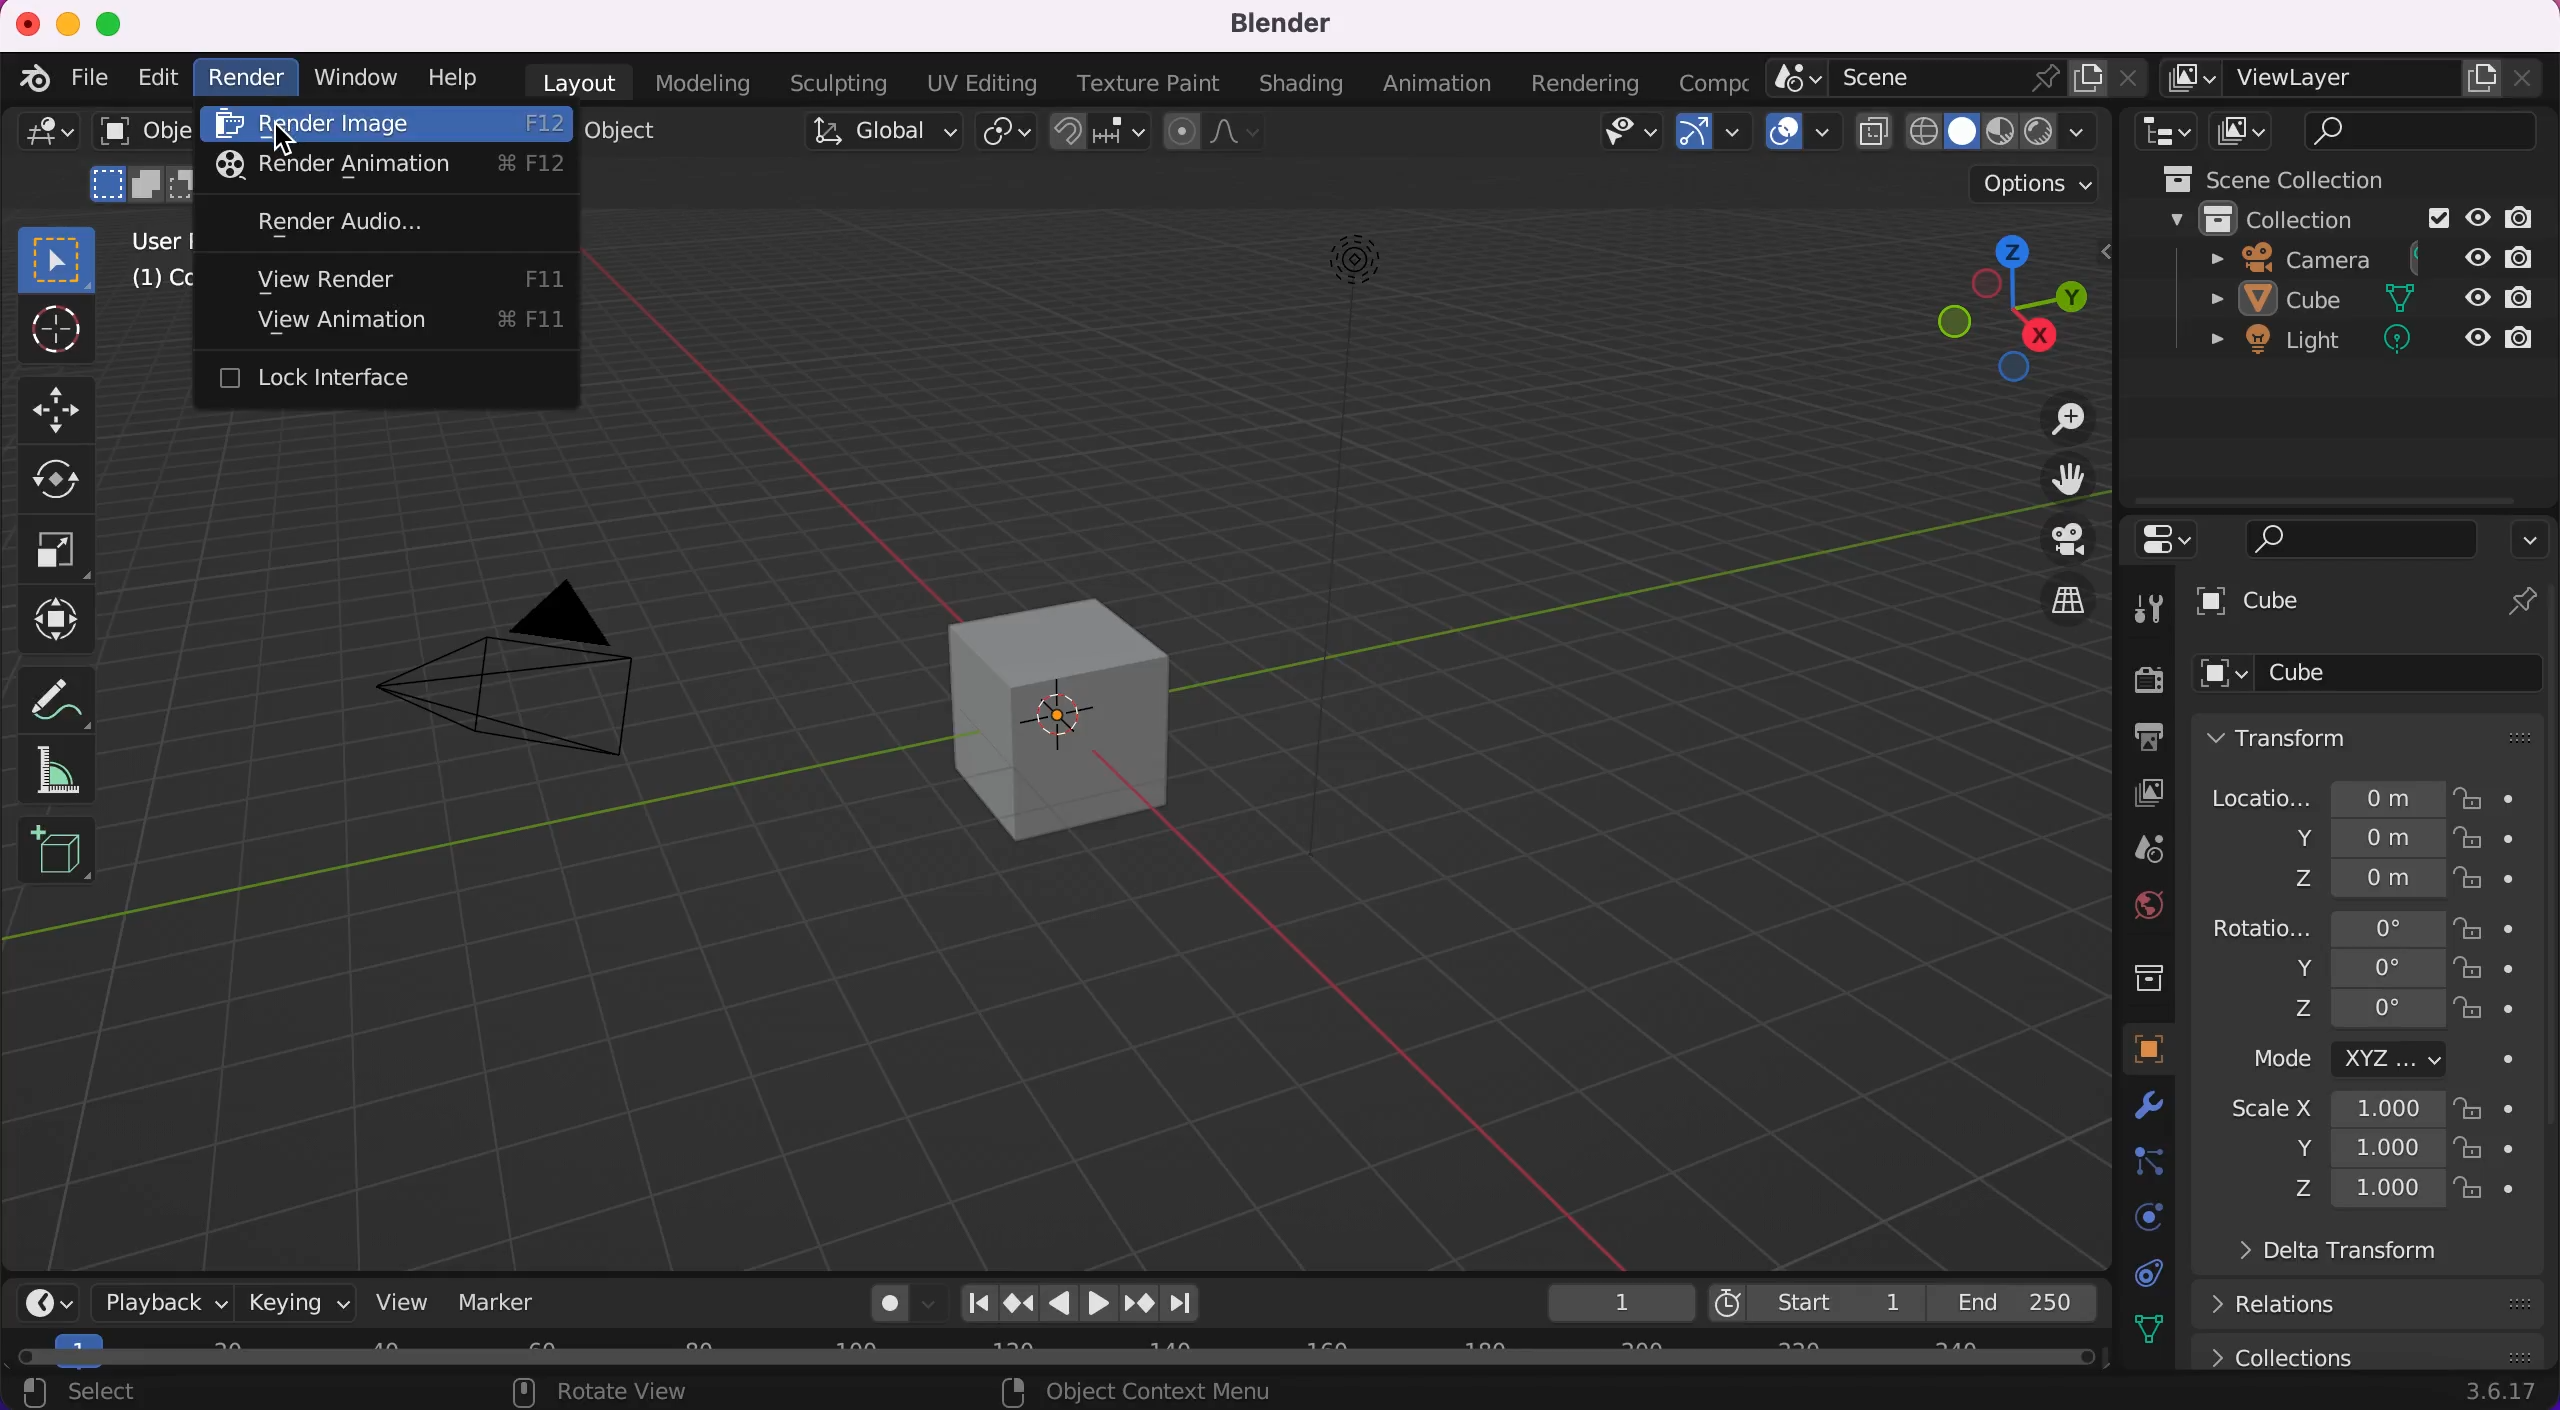 The width and height of the screenshot is (2560, 1410). Describe the element at coordinates (25, 18) in the screenshot. I see `close` at that location.